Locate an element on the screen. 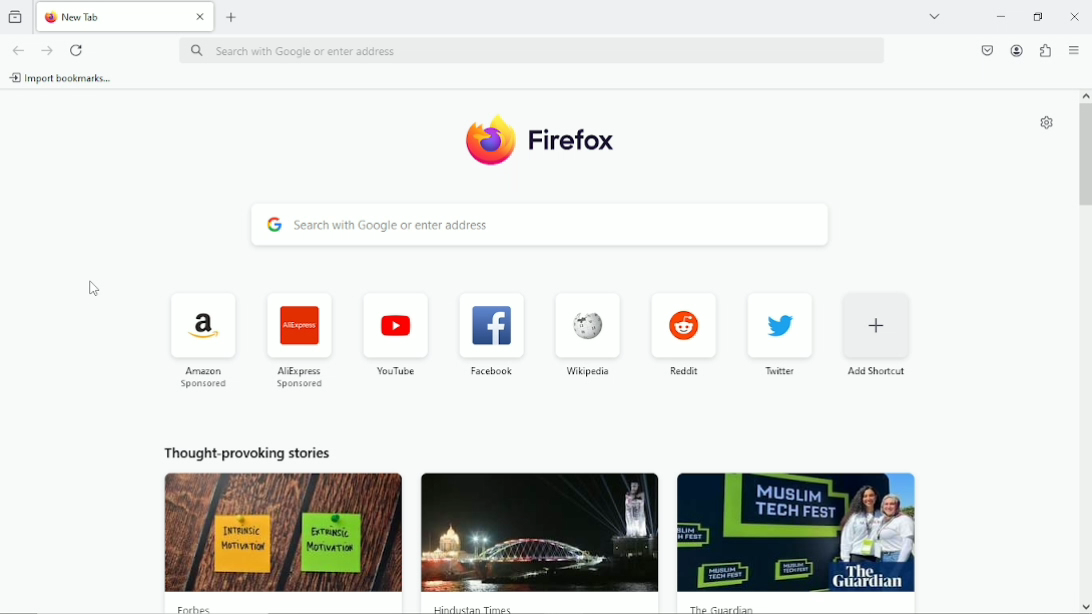 This screenshot has width=1092, height=614. Wikipedia is located at coordinates (586, 336).